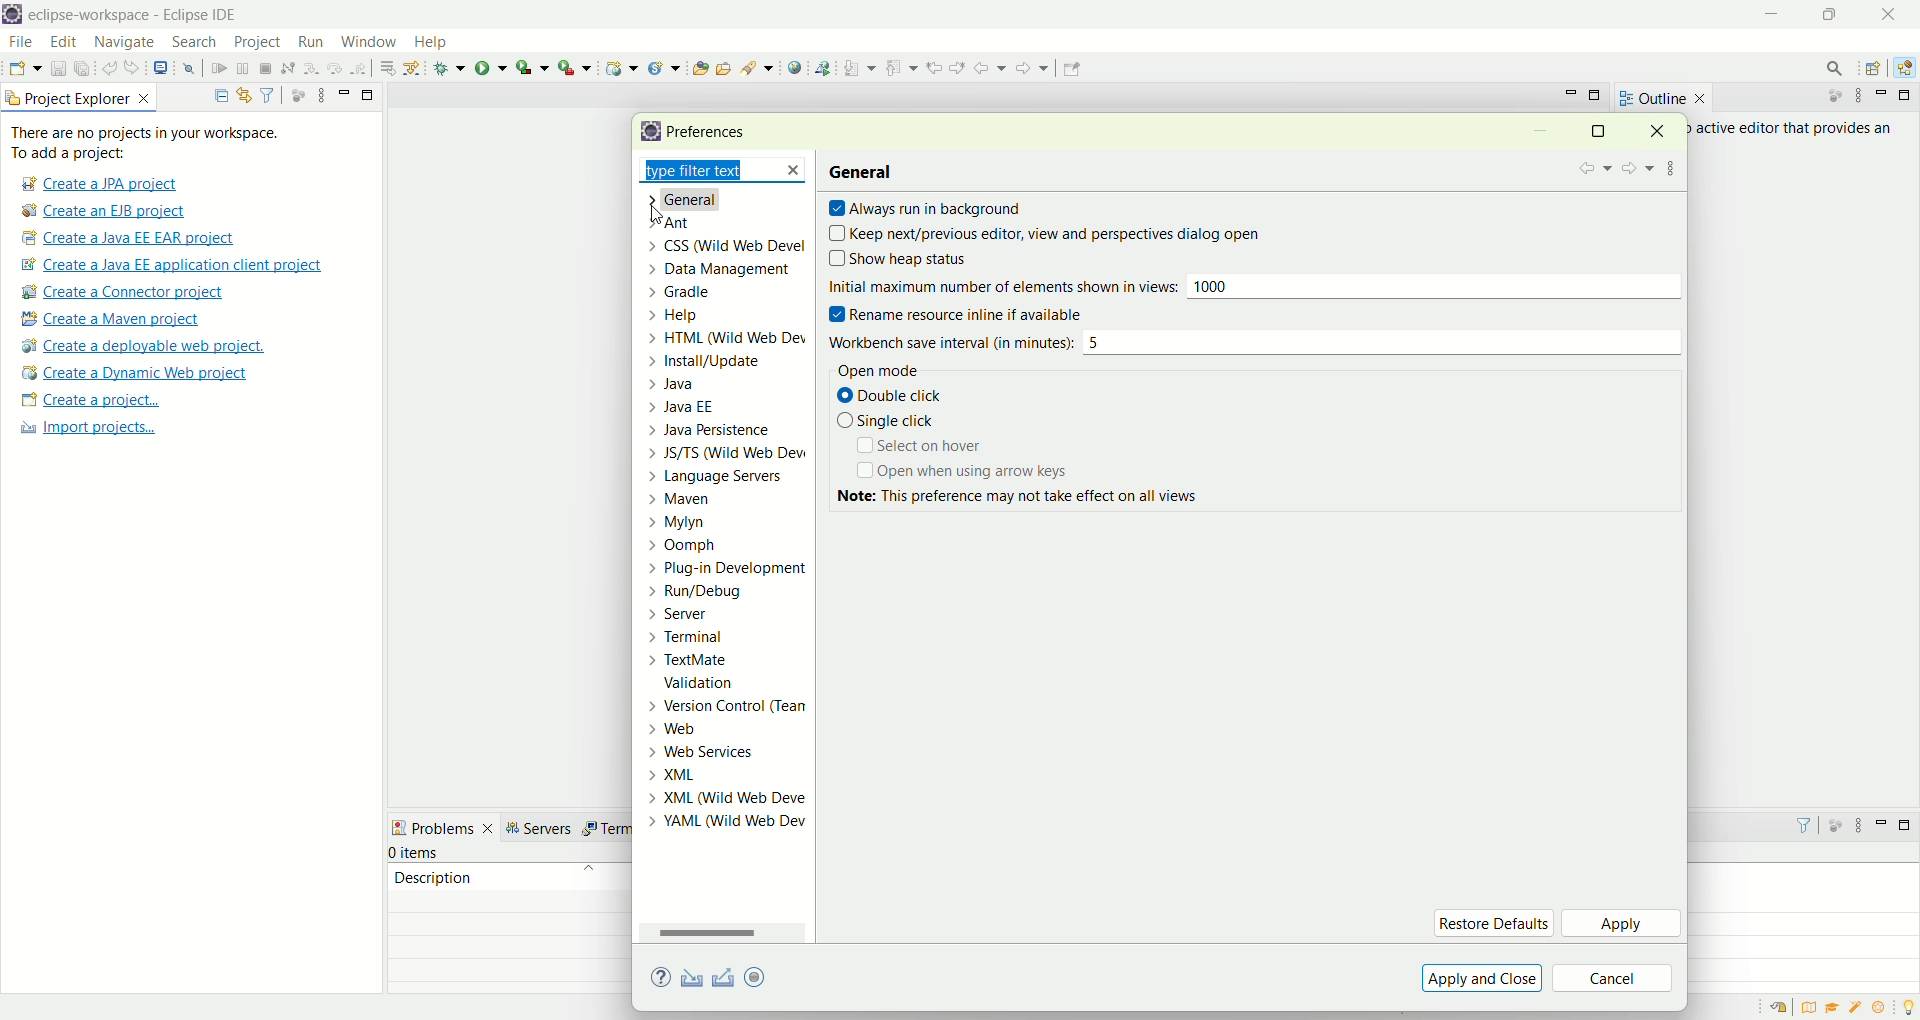 The height and width of the screenshot is (1020, 1920). I want to click on next edit location, so click(960, 66).